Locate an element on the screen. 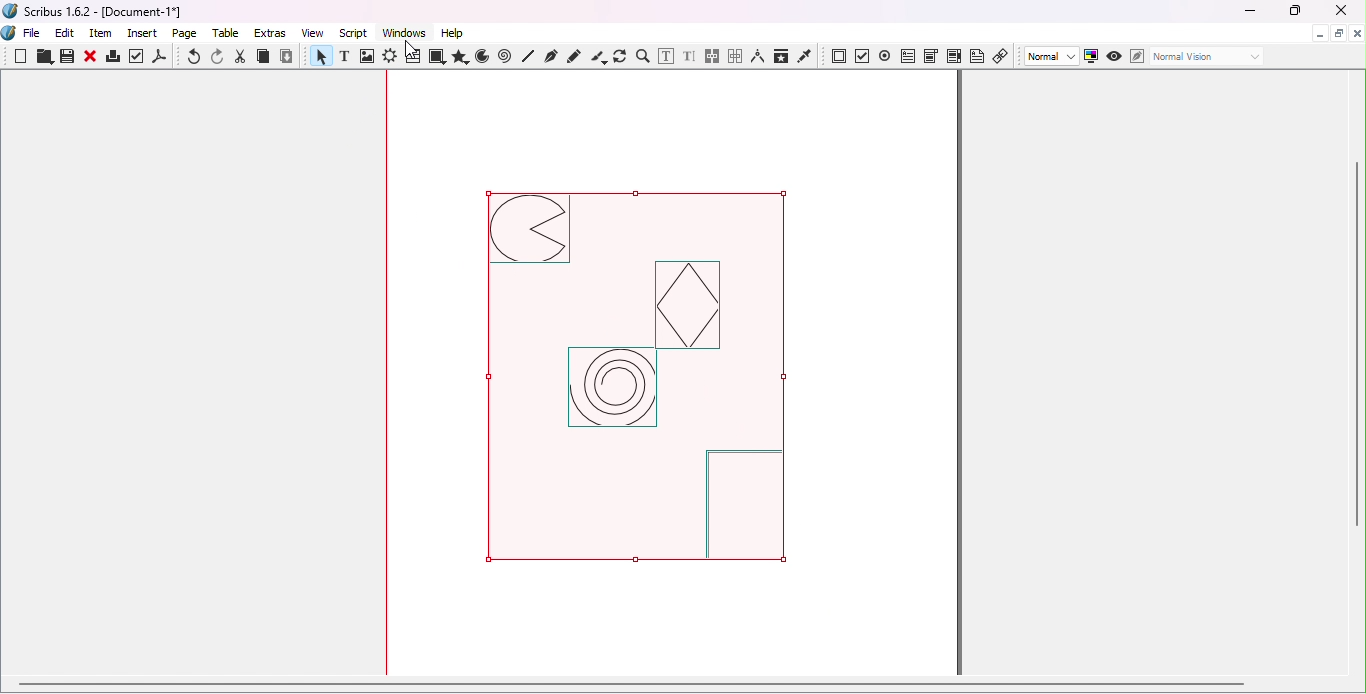 This screenshot has width=1366, height=694. File is located at coordinates (32, 34).